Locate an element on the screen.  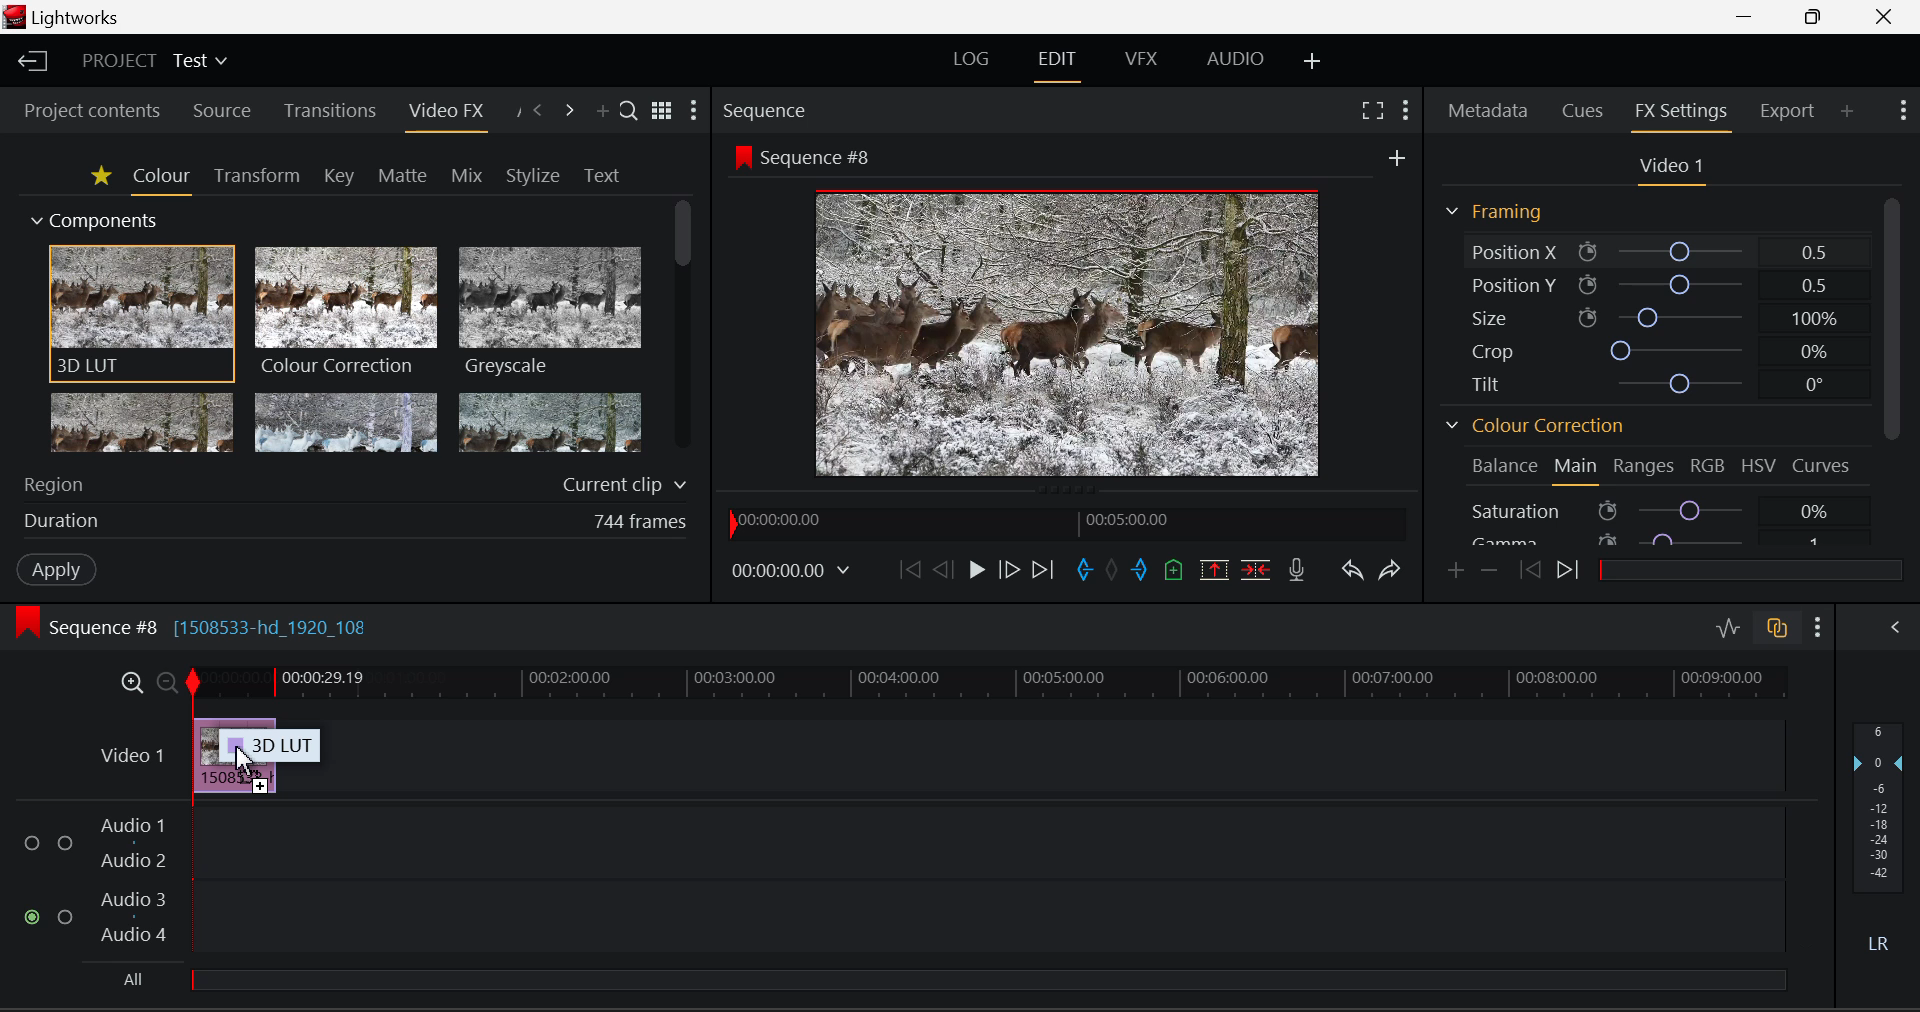
Add Layout is located at coordinates (1310, 61).